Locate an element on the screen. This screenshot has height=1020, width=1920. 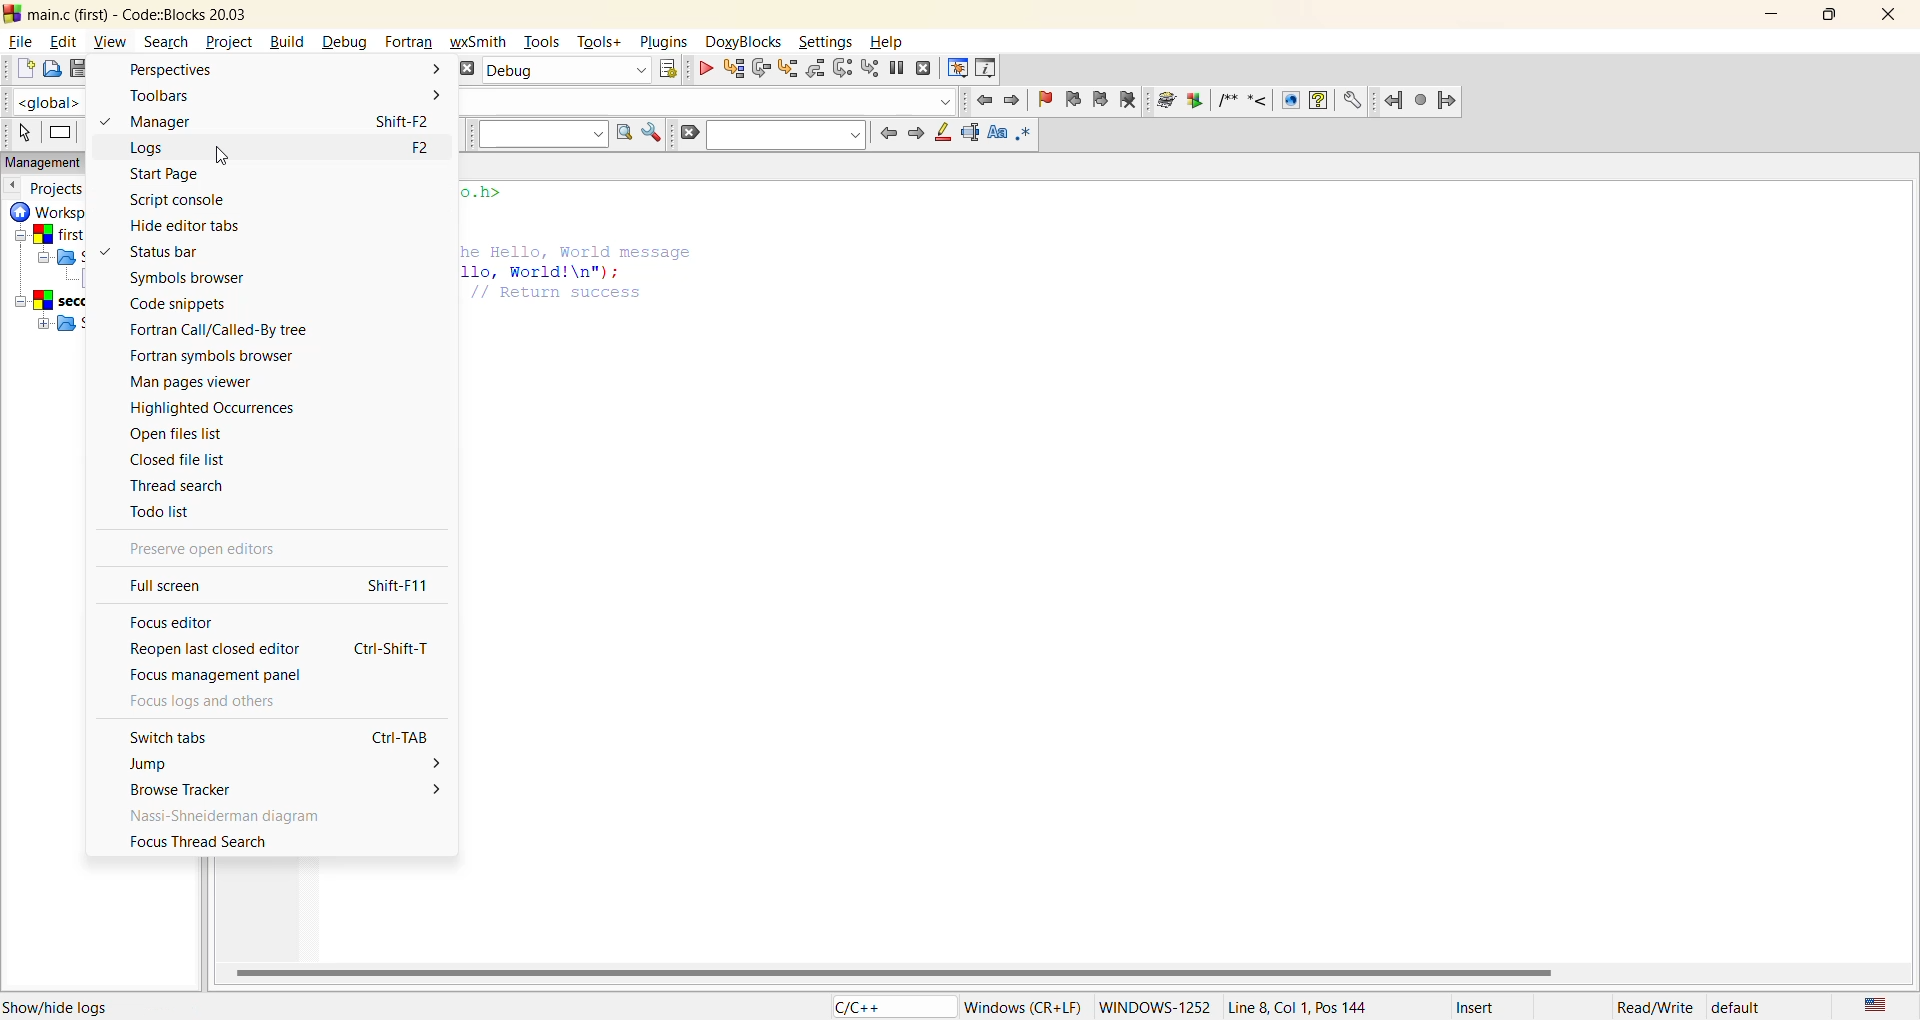
full screen is located at coordinates (174, 587).